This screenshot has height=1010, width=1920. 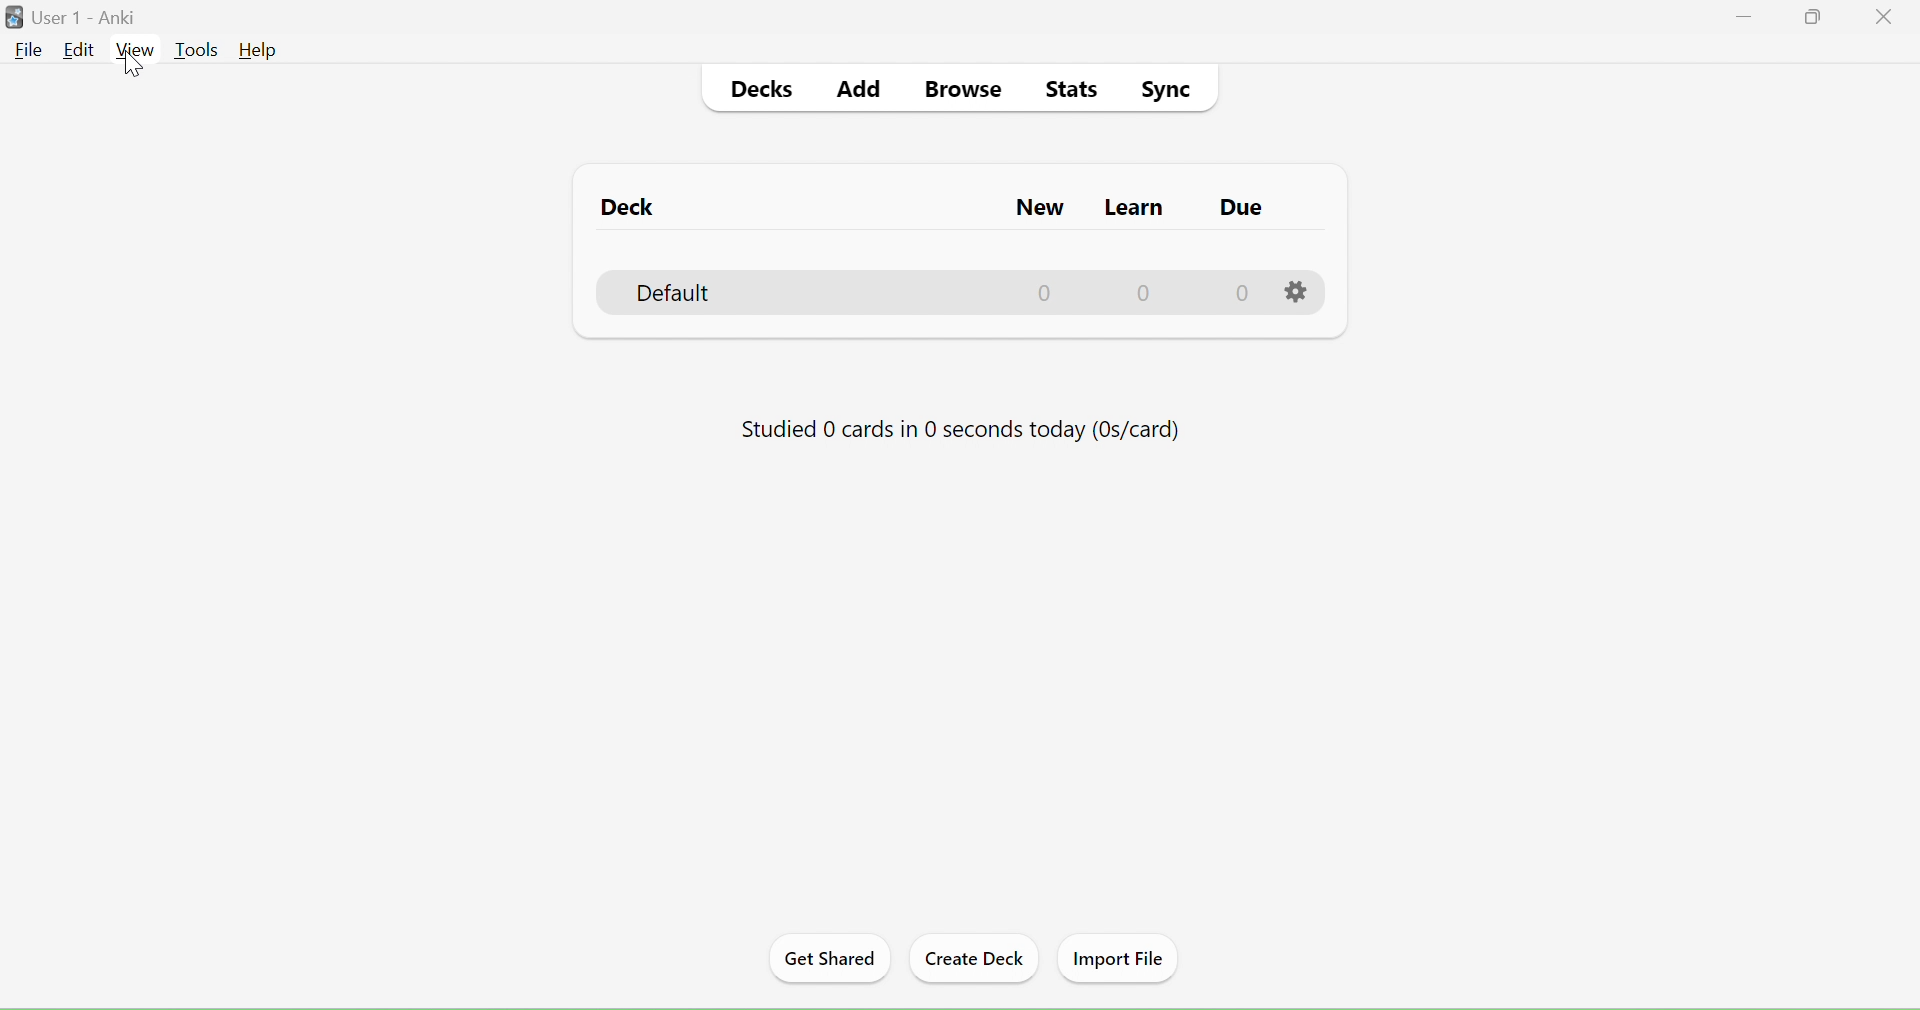 I want to click on add, so click(x=861, y=90).